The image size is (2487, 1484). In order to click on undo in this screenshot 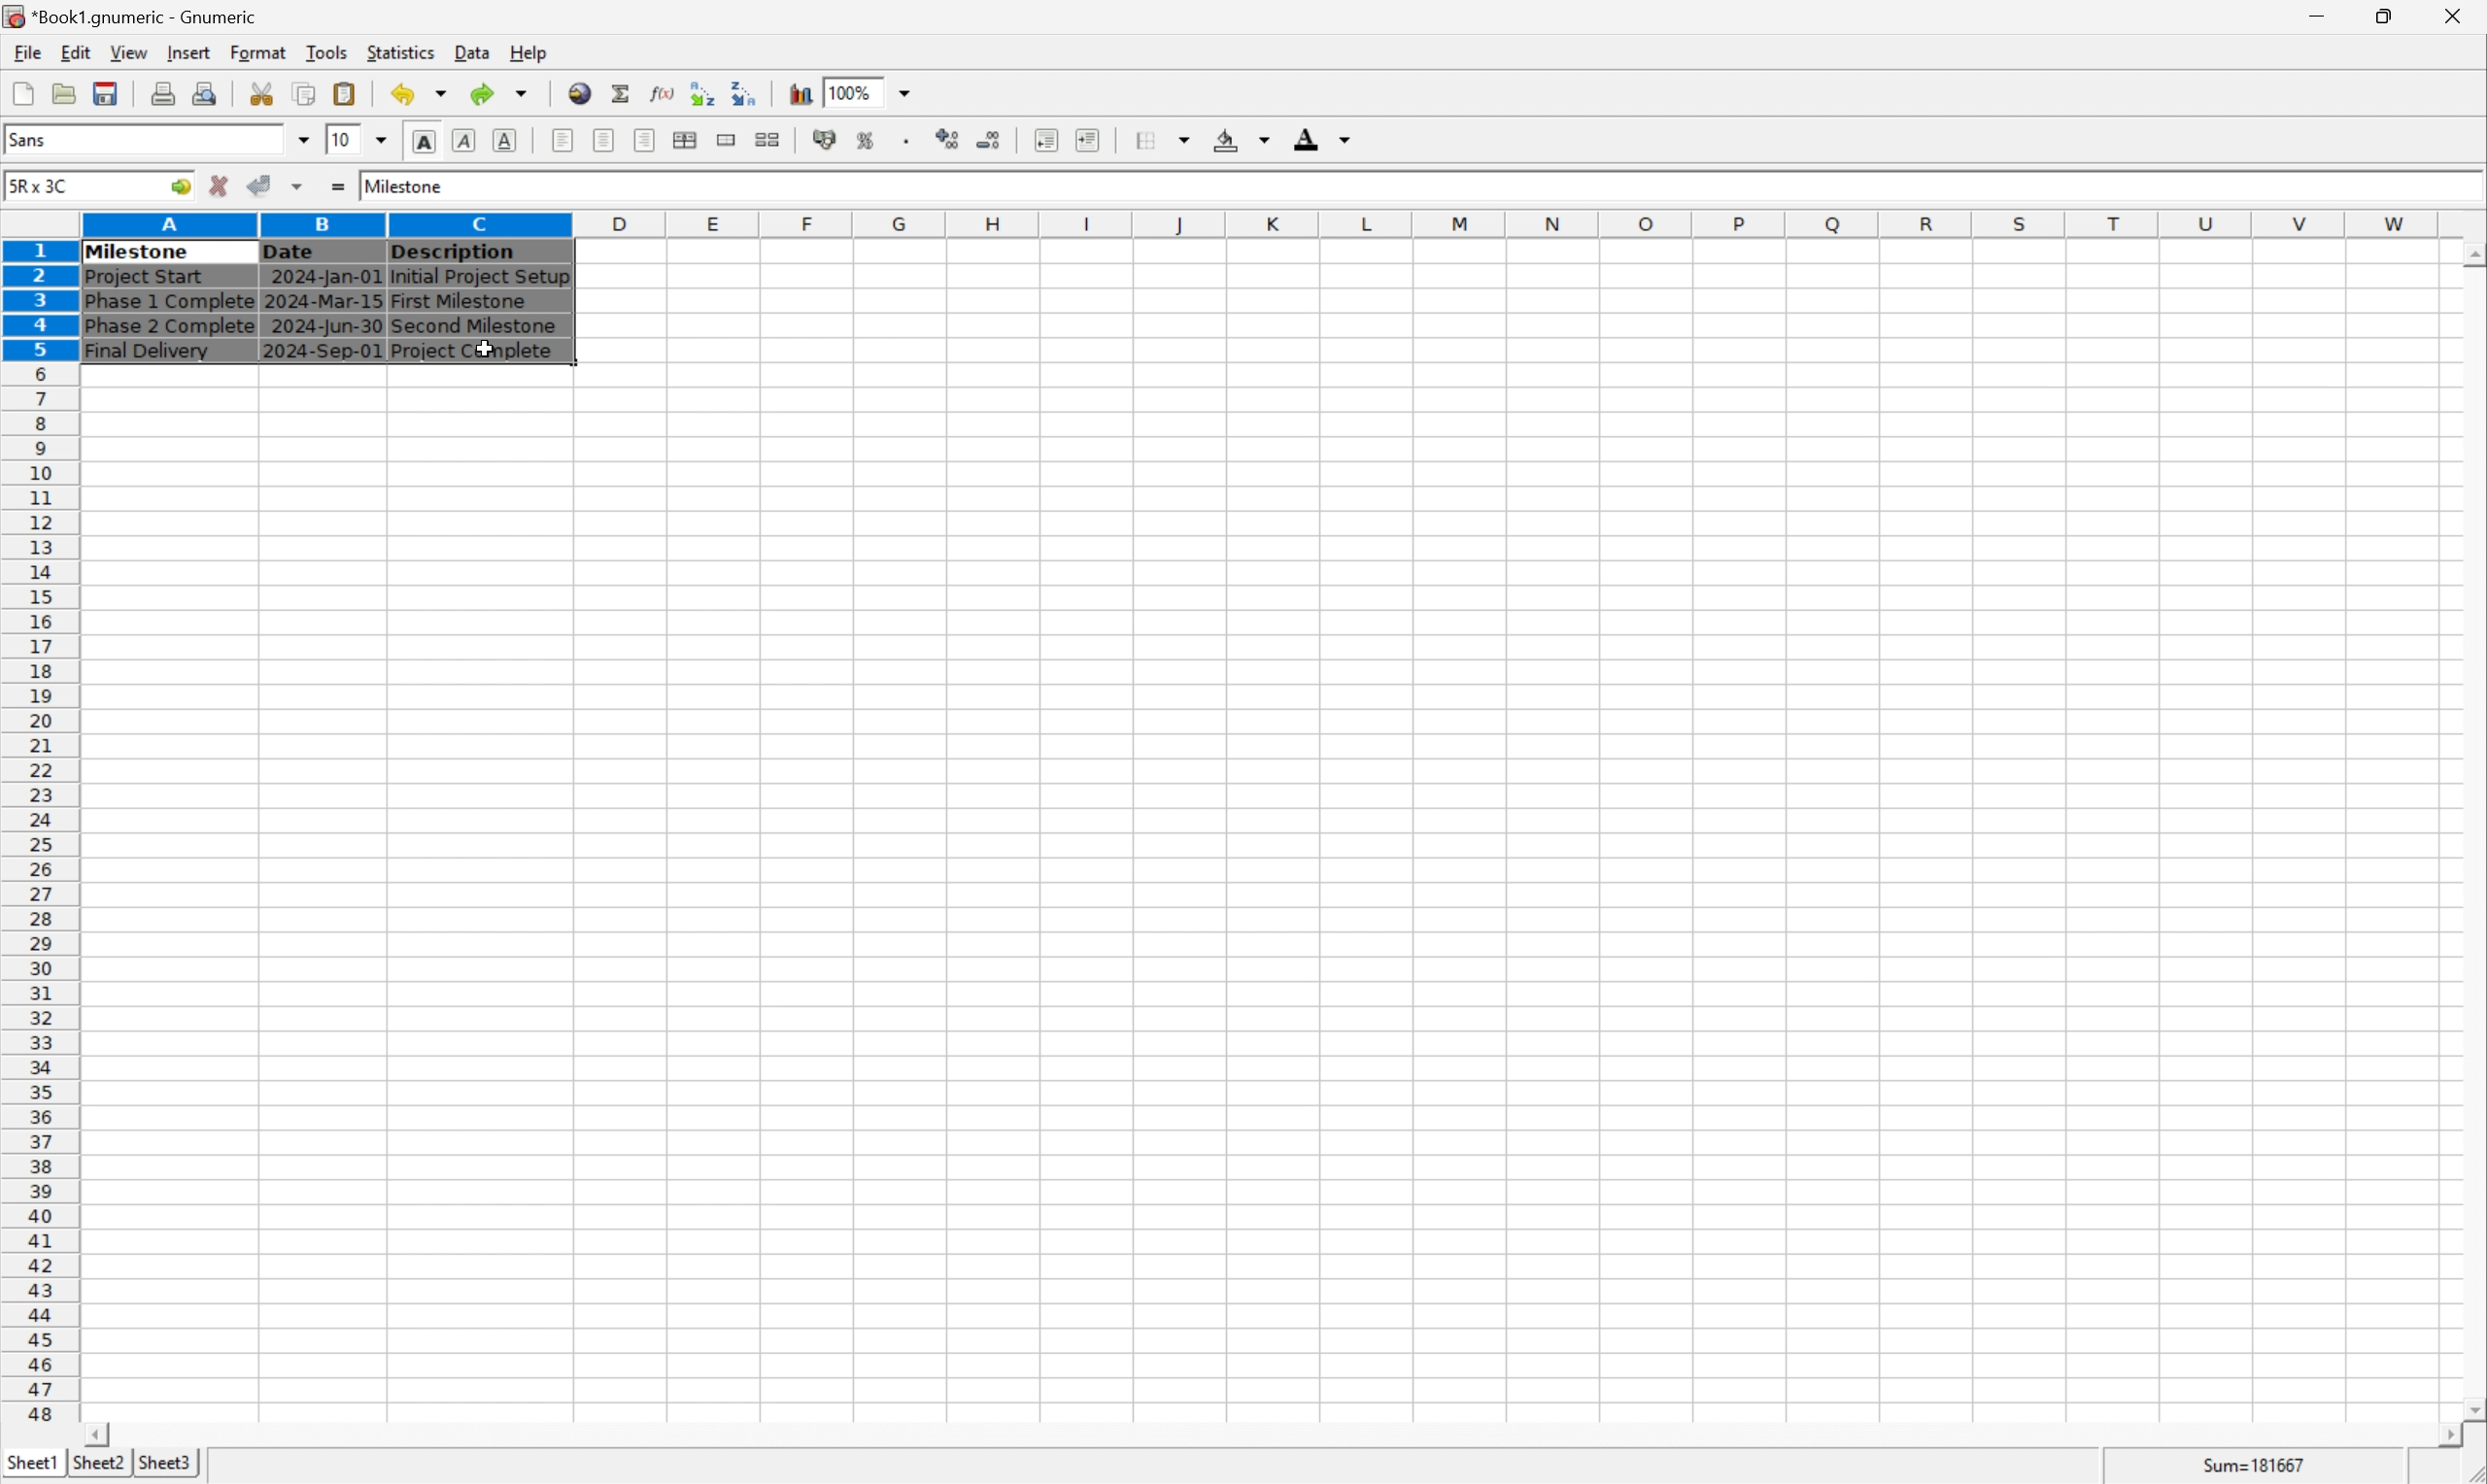, I will do `click(424, 95)`.